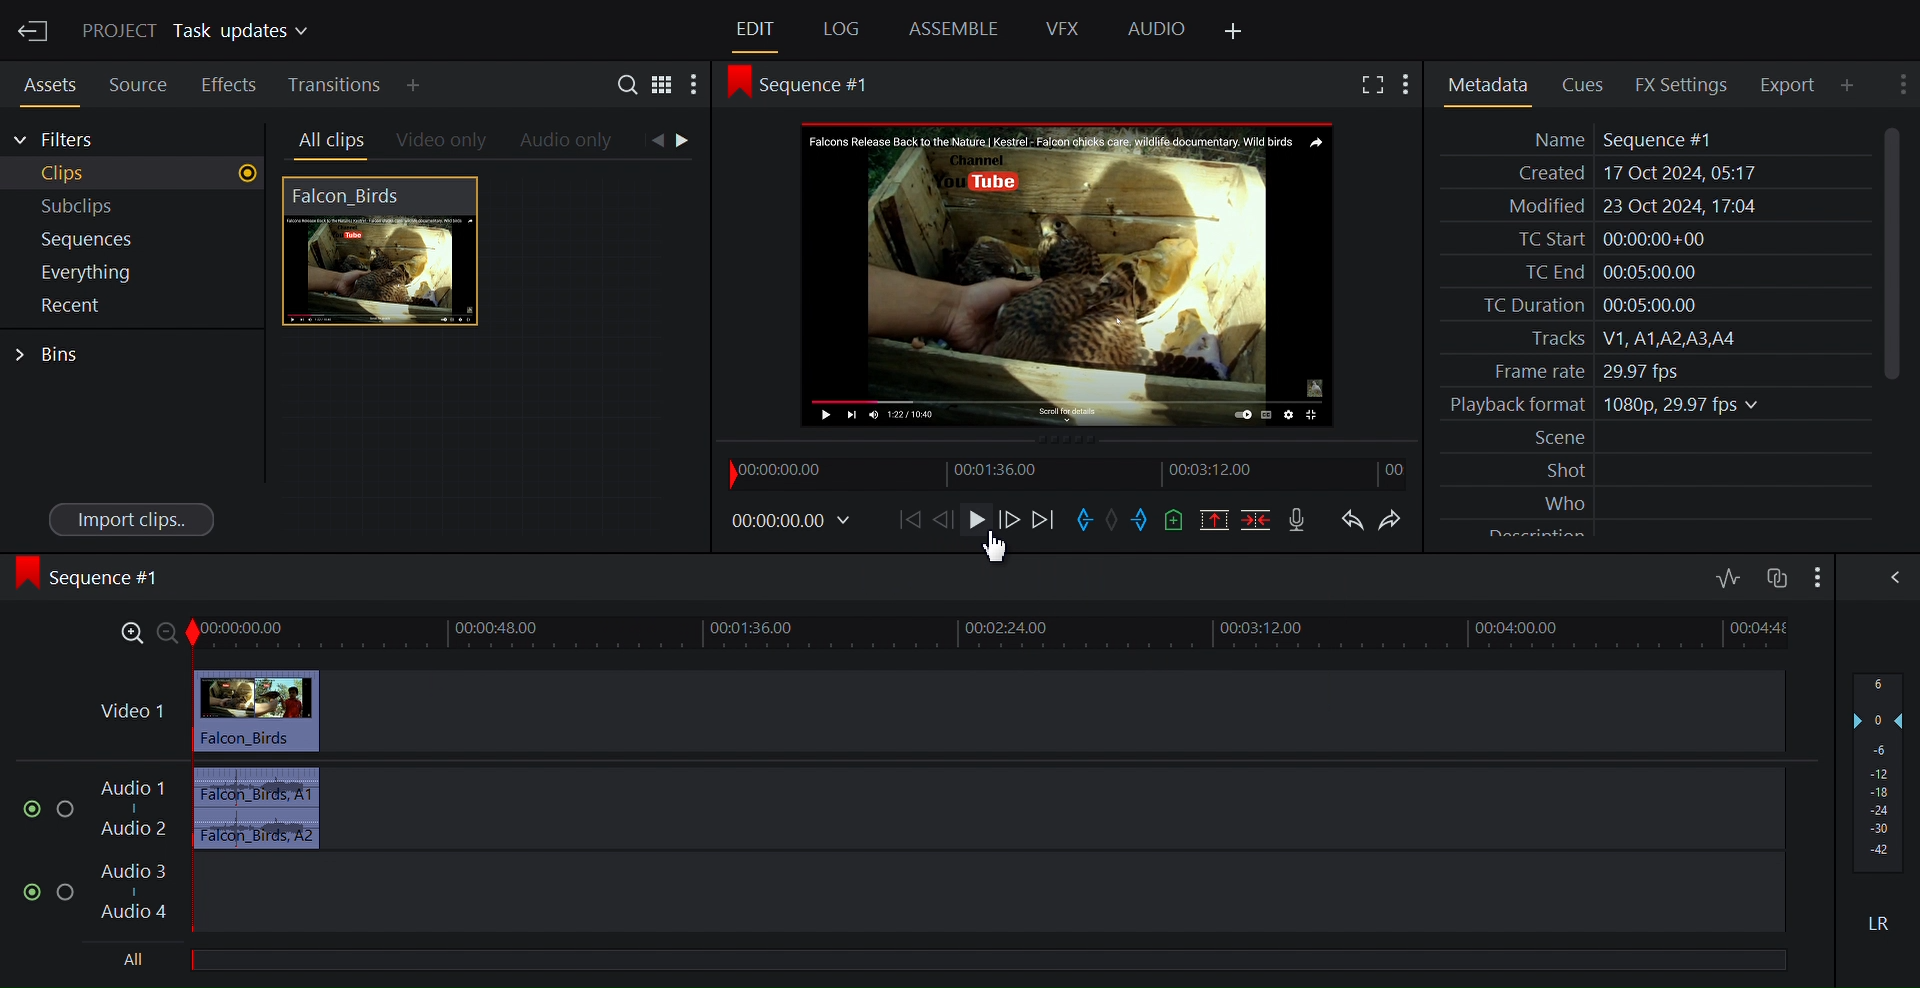  Describe the element at coordinates (812, 85) in the screenshot. I see `Sequence #1` at that location.